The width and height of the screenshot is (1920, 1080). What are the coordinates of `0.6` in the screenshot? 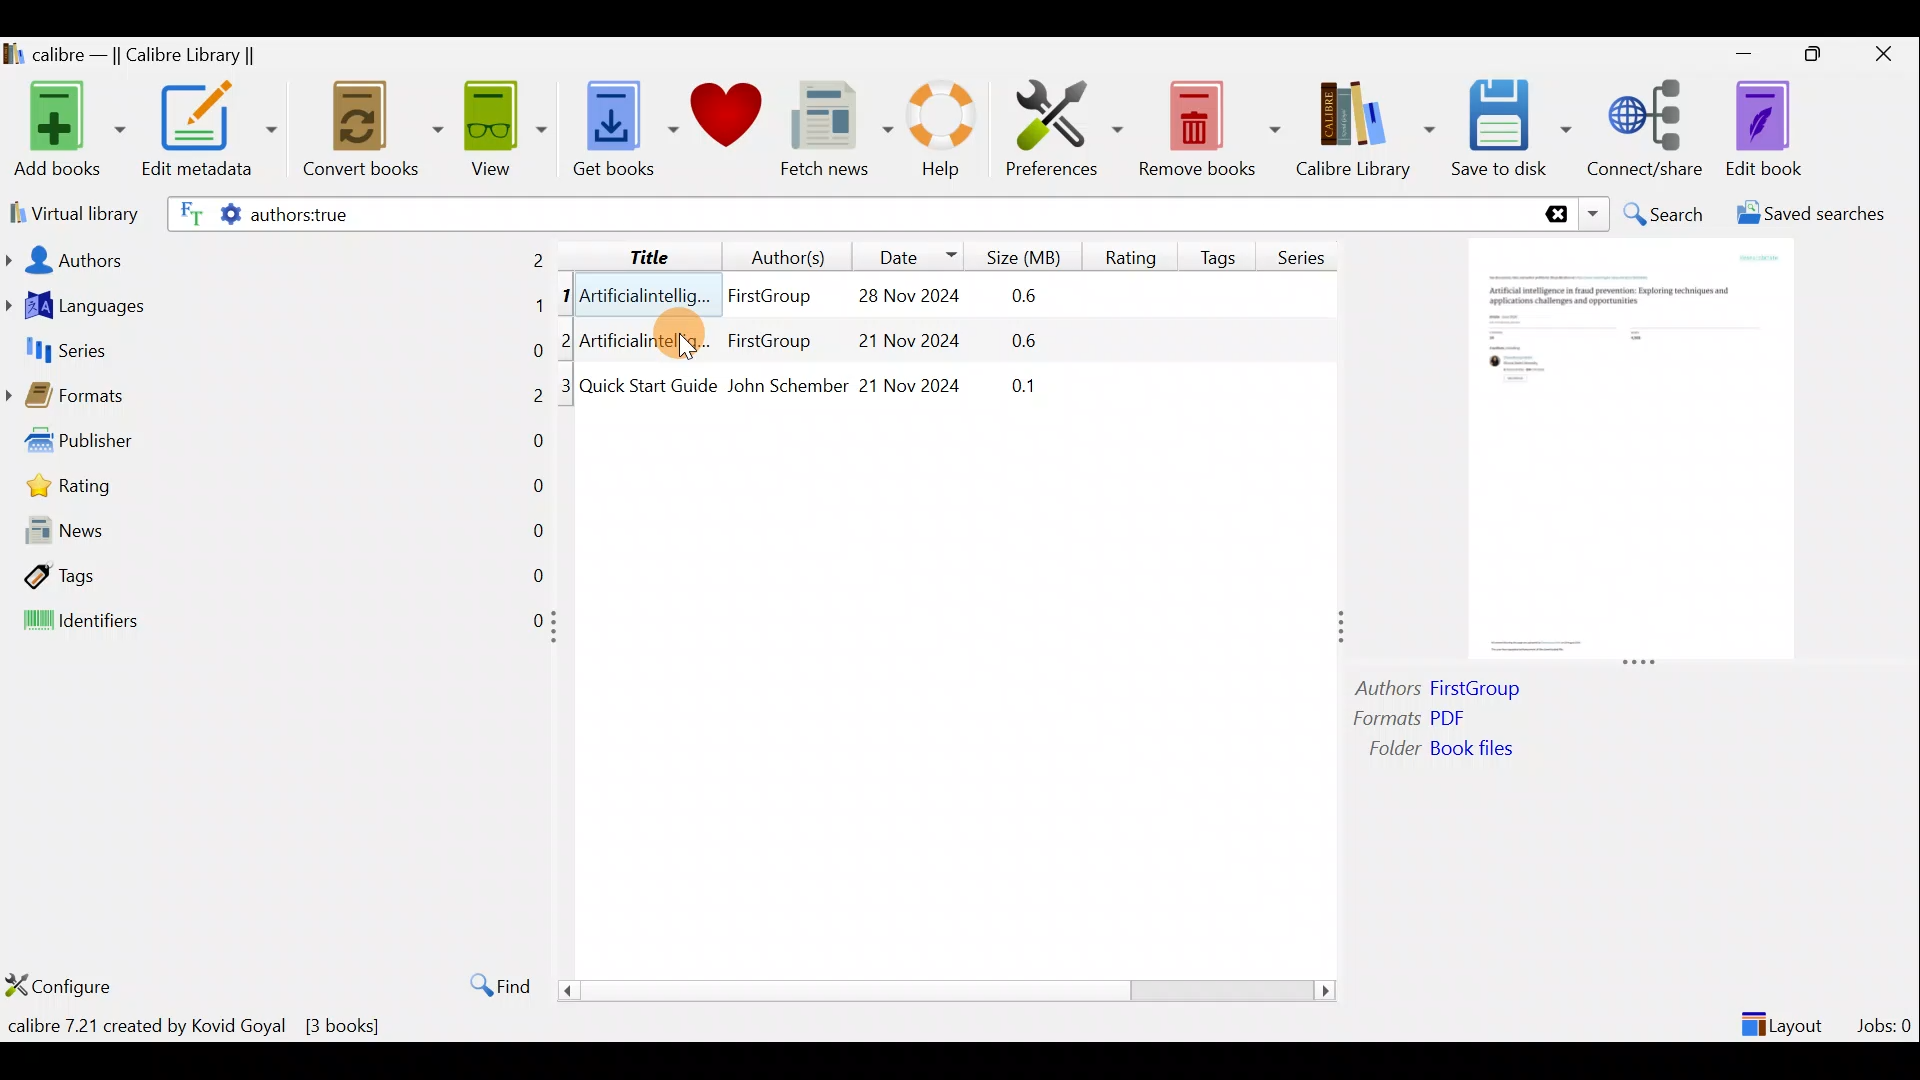 It's located at (1031, 297).